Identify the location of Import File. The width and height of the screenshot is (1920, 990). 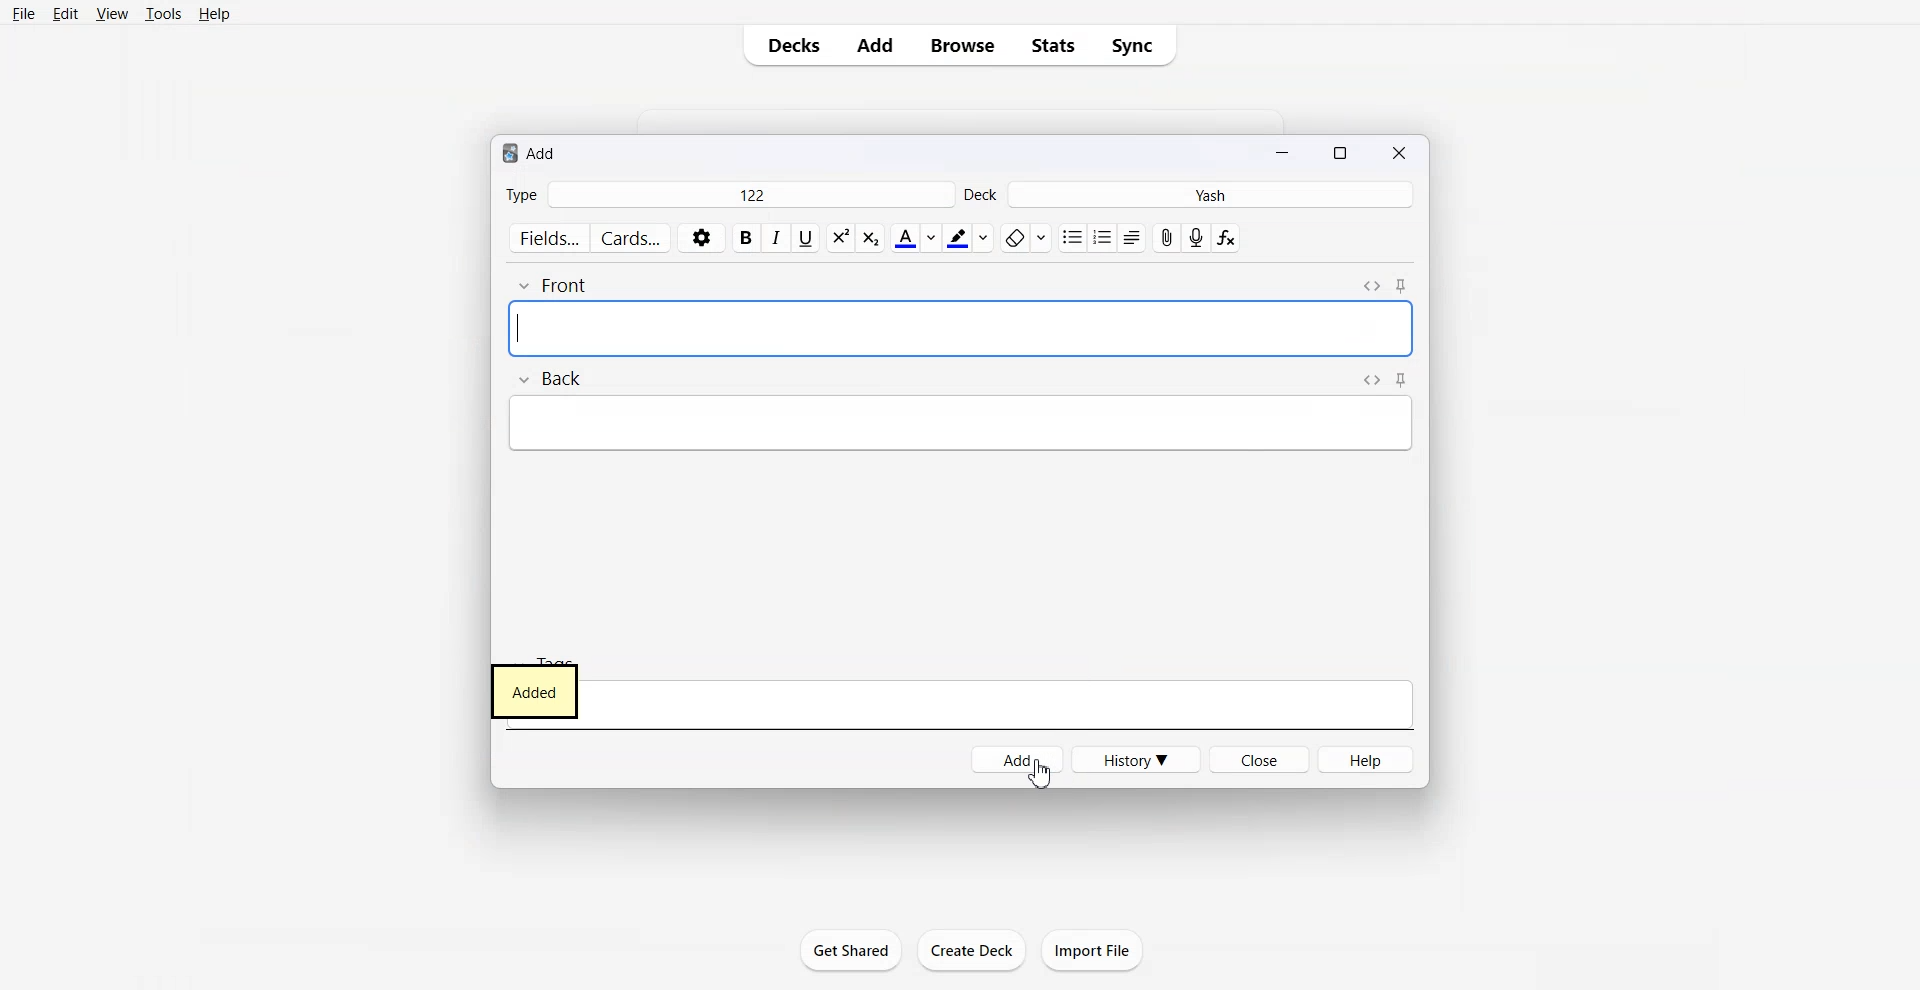
(1093, 950).